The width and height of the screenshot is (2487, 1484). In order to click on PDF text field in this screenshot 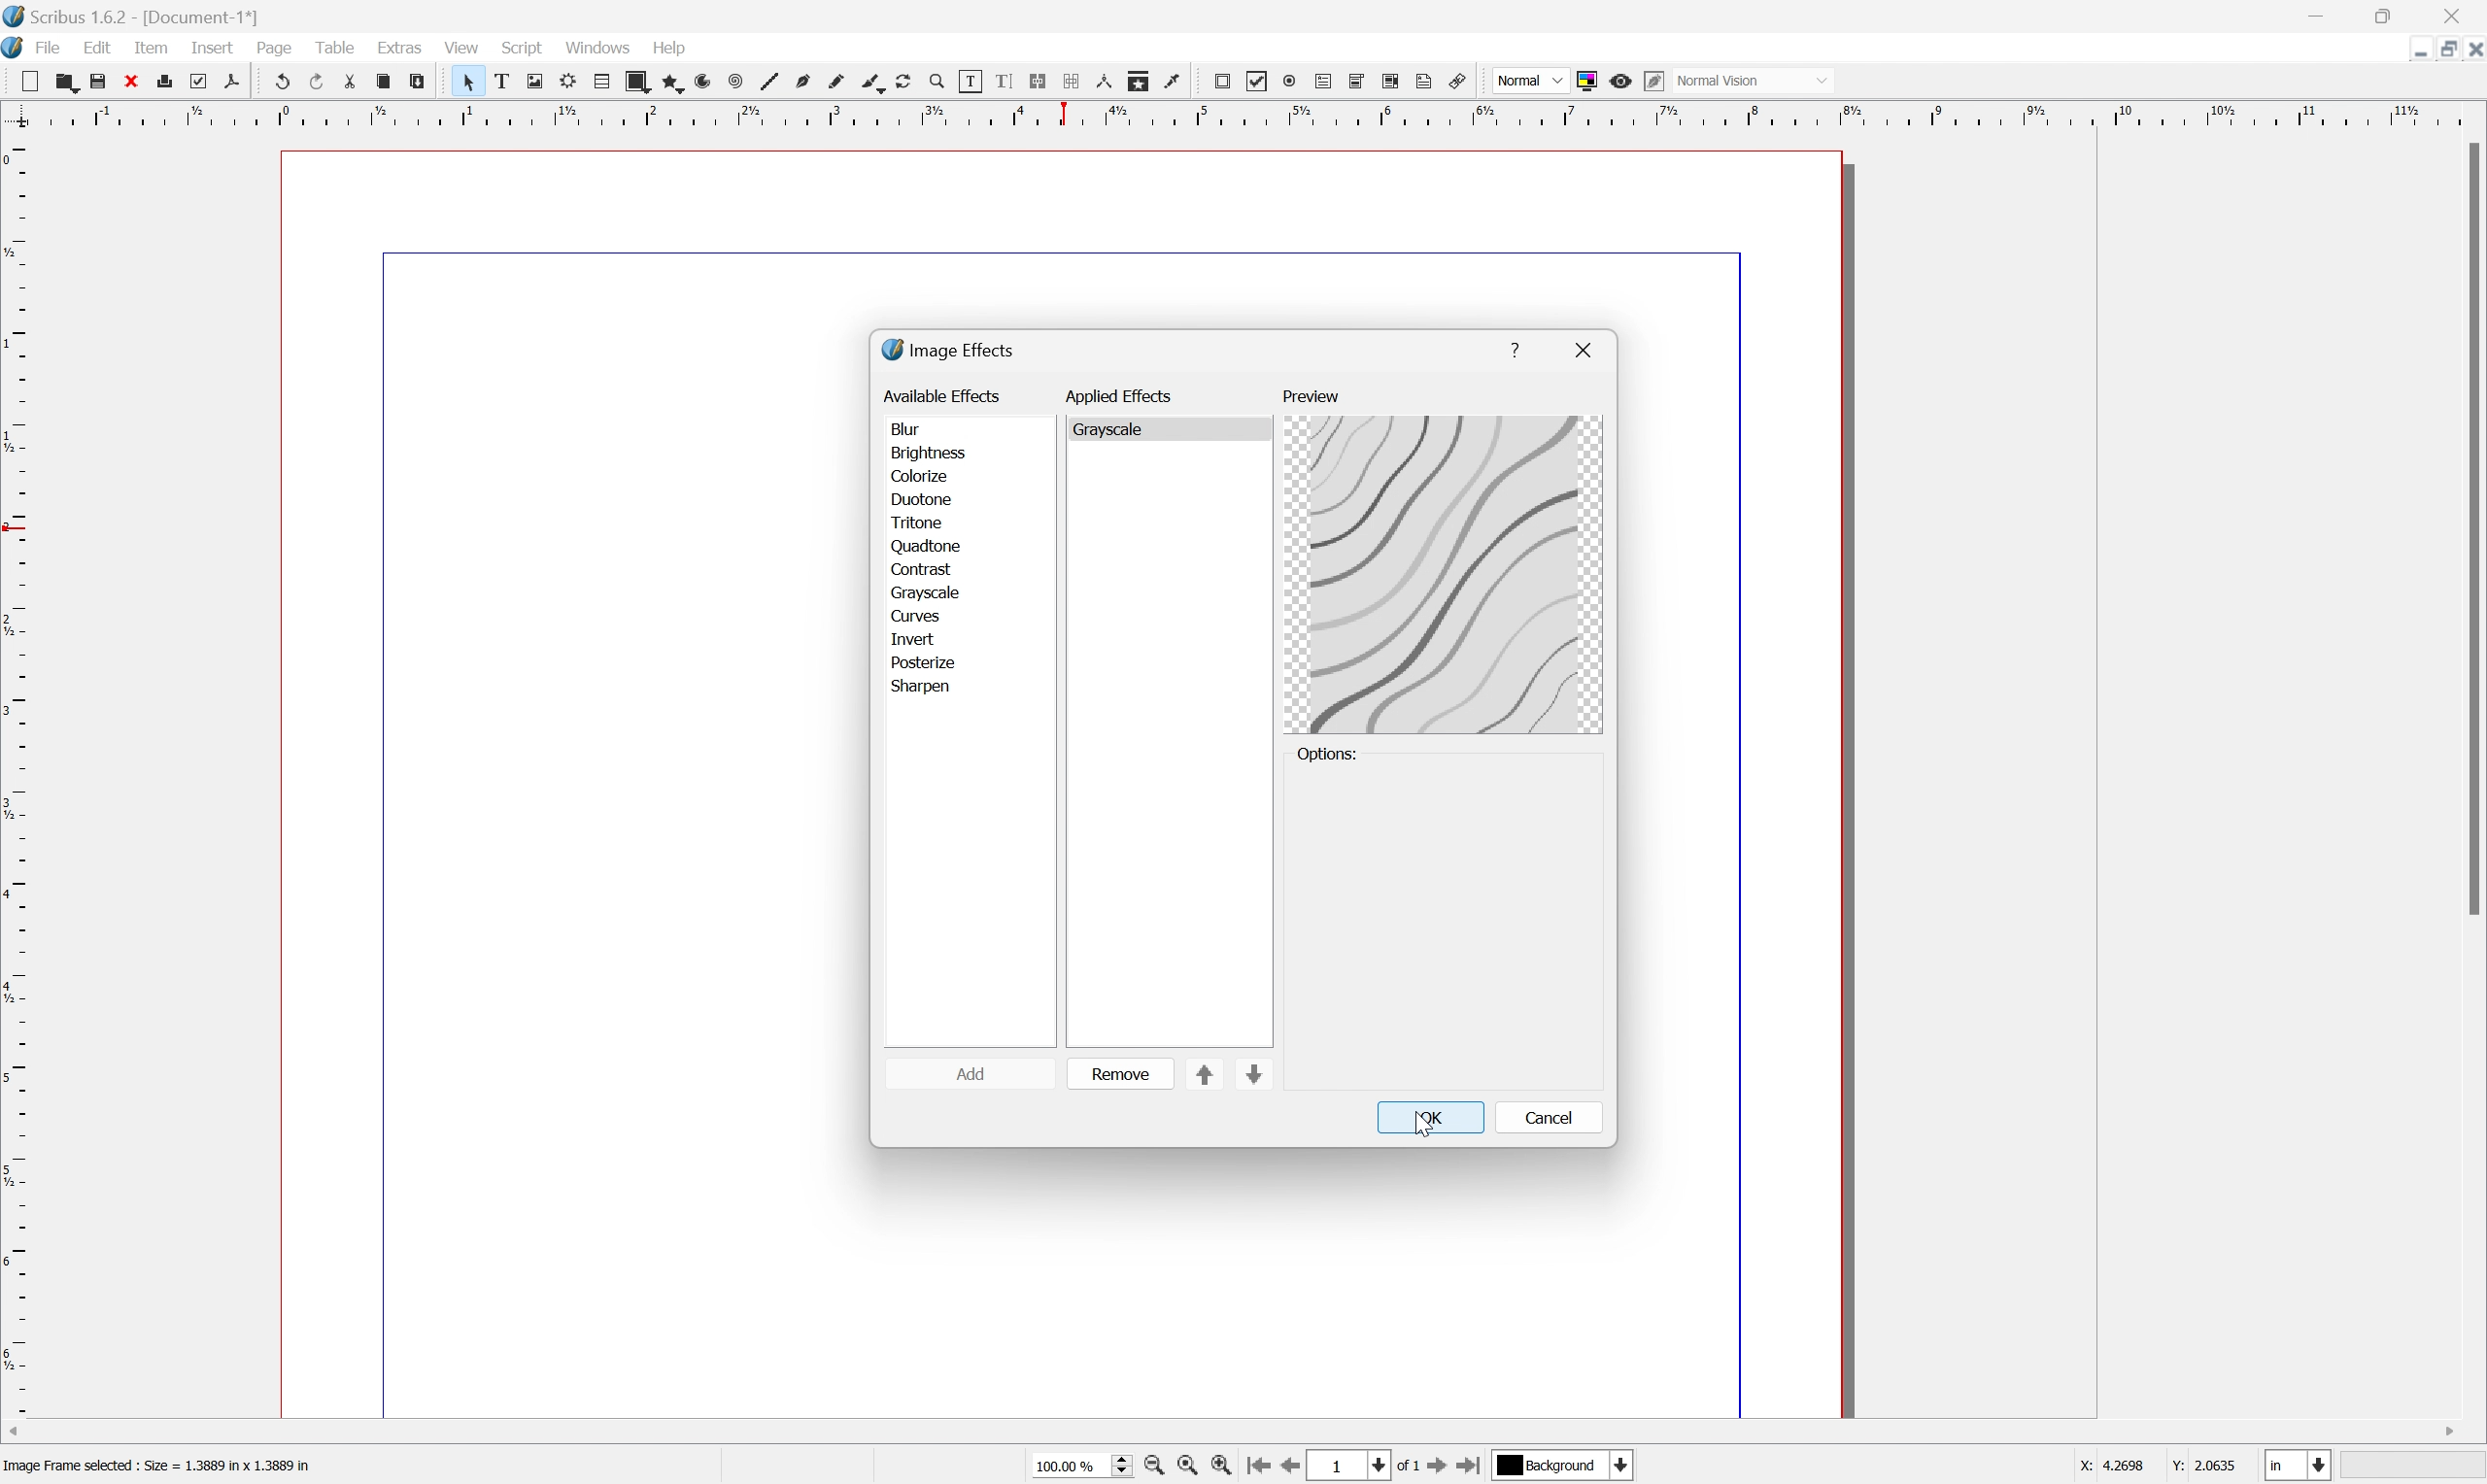, I will do `click(1327, 77)`.